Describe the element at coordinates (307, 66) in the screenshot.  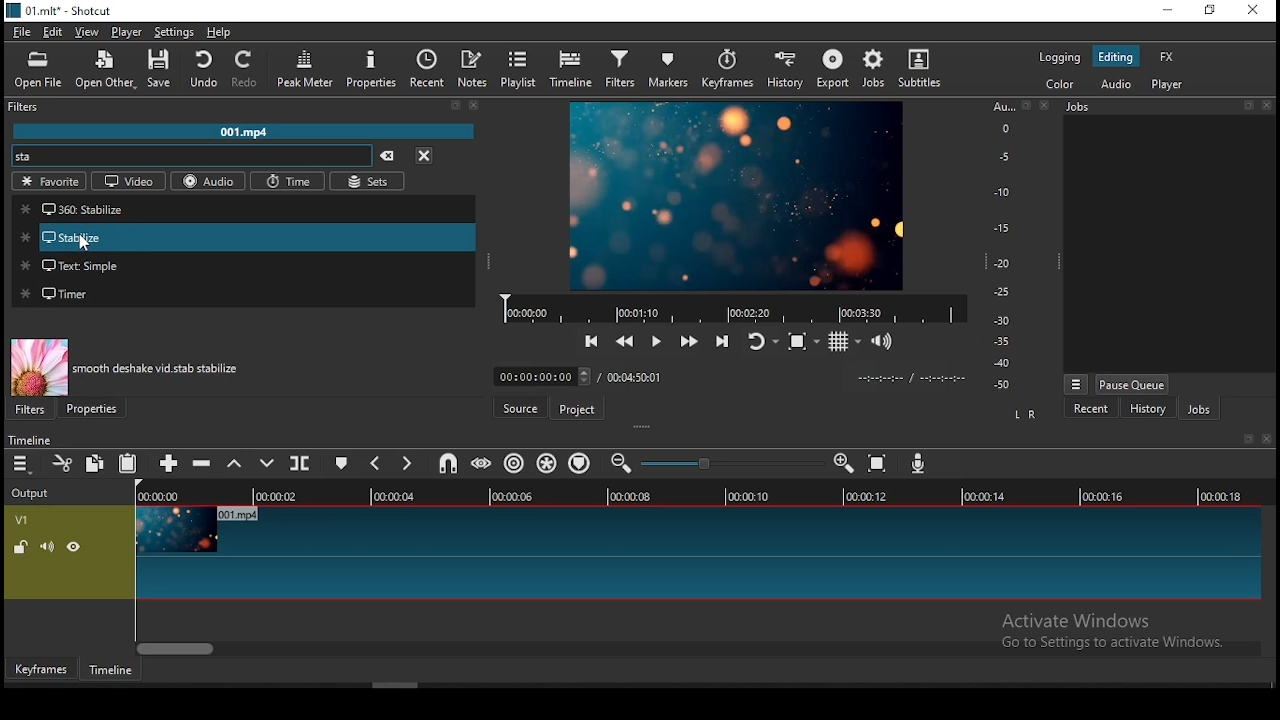
I see `Peak Meter` at that location.